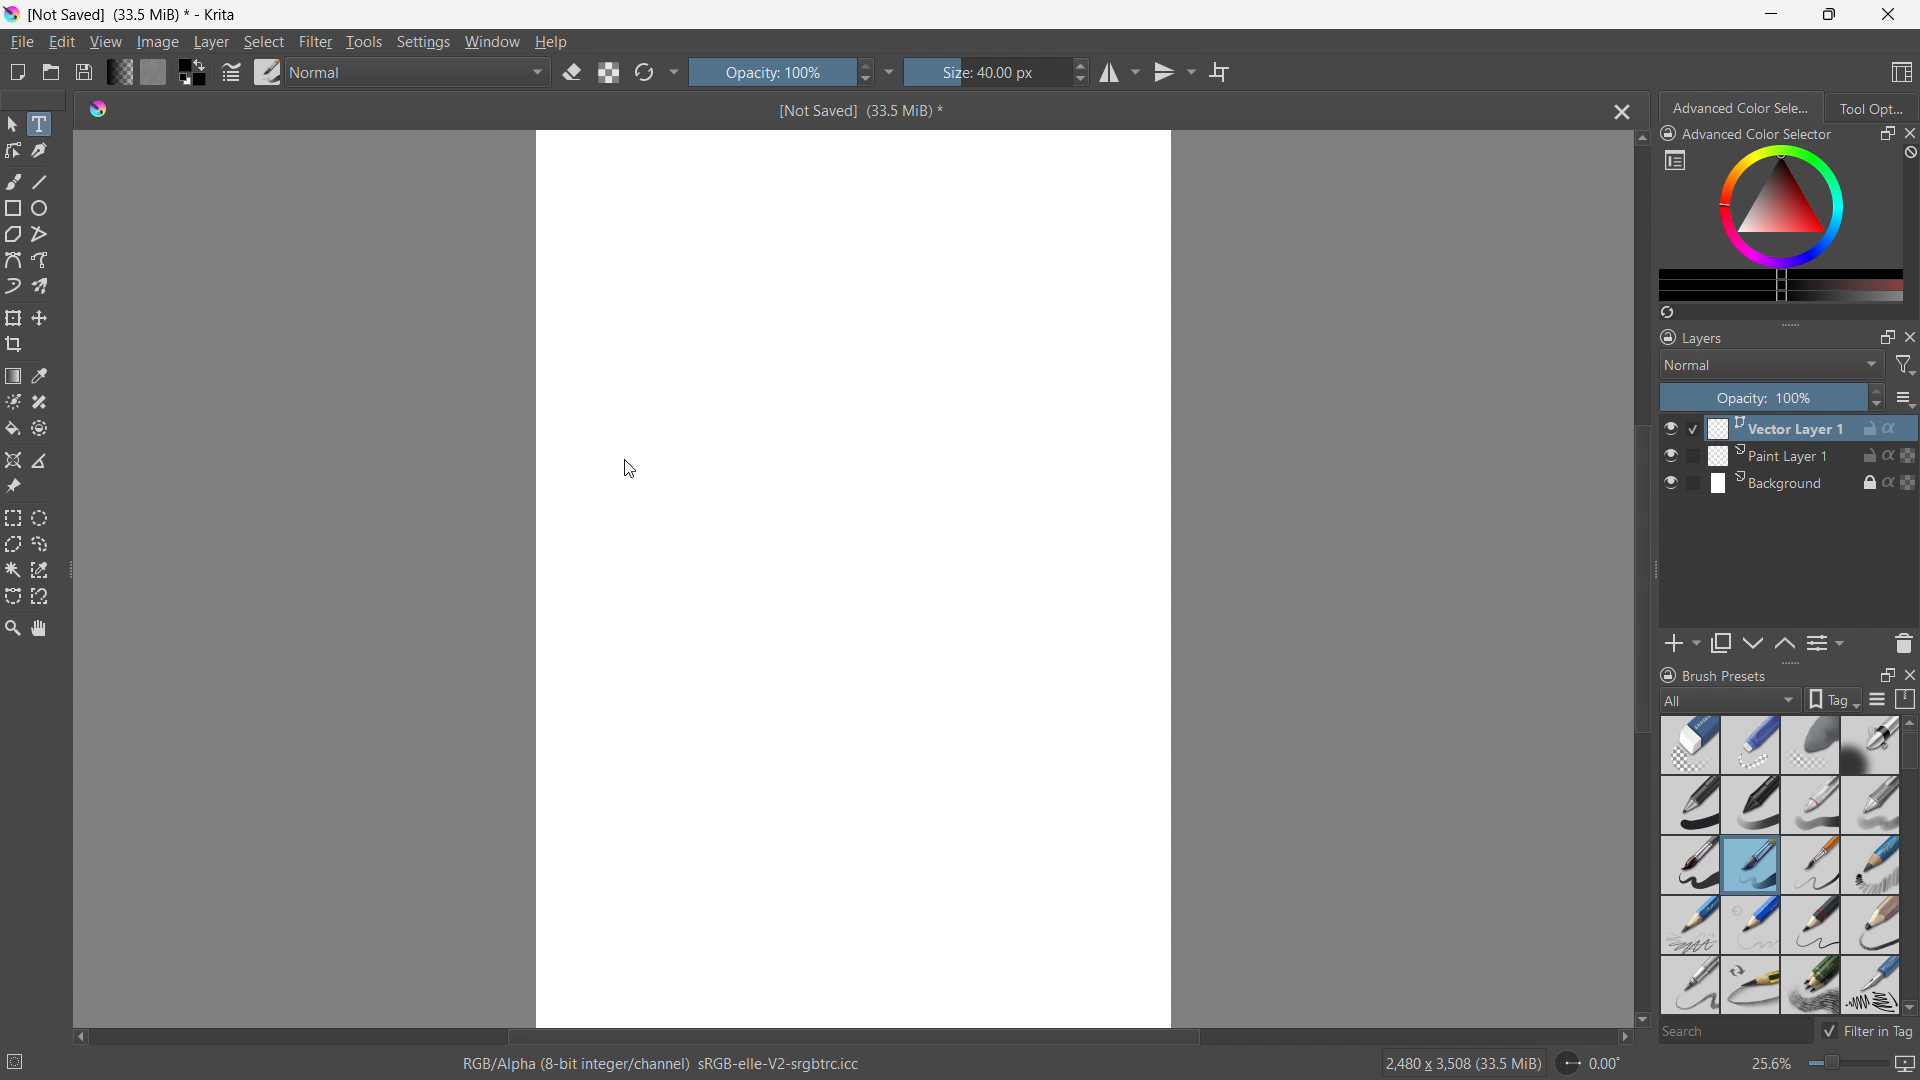 The width and height of the screenshot is (1920, 1080). I want to click on horizontal mirror tool, so click(1118, 73).